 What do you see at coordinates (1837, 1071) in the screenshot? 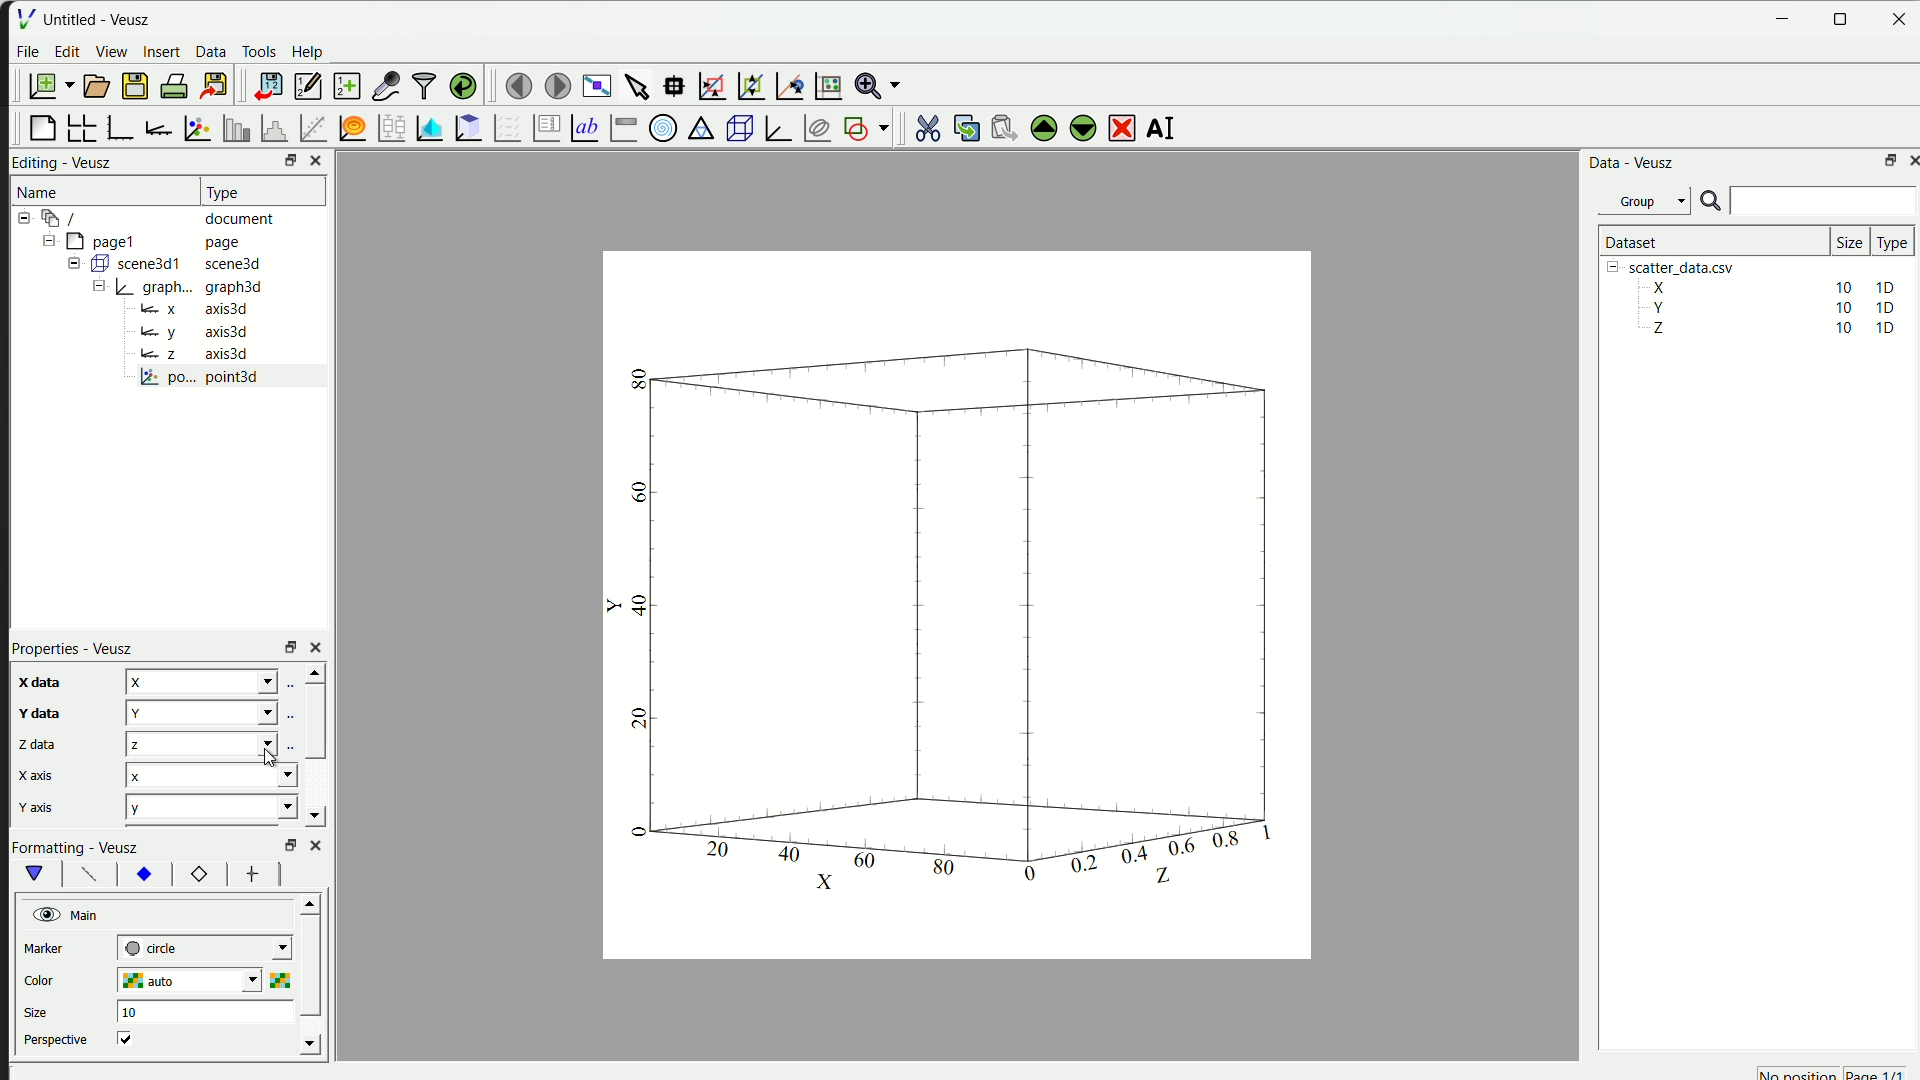
I see `no position page 1/1` at bounding box center [1837, 1071].